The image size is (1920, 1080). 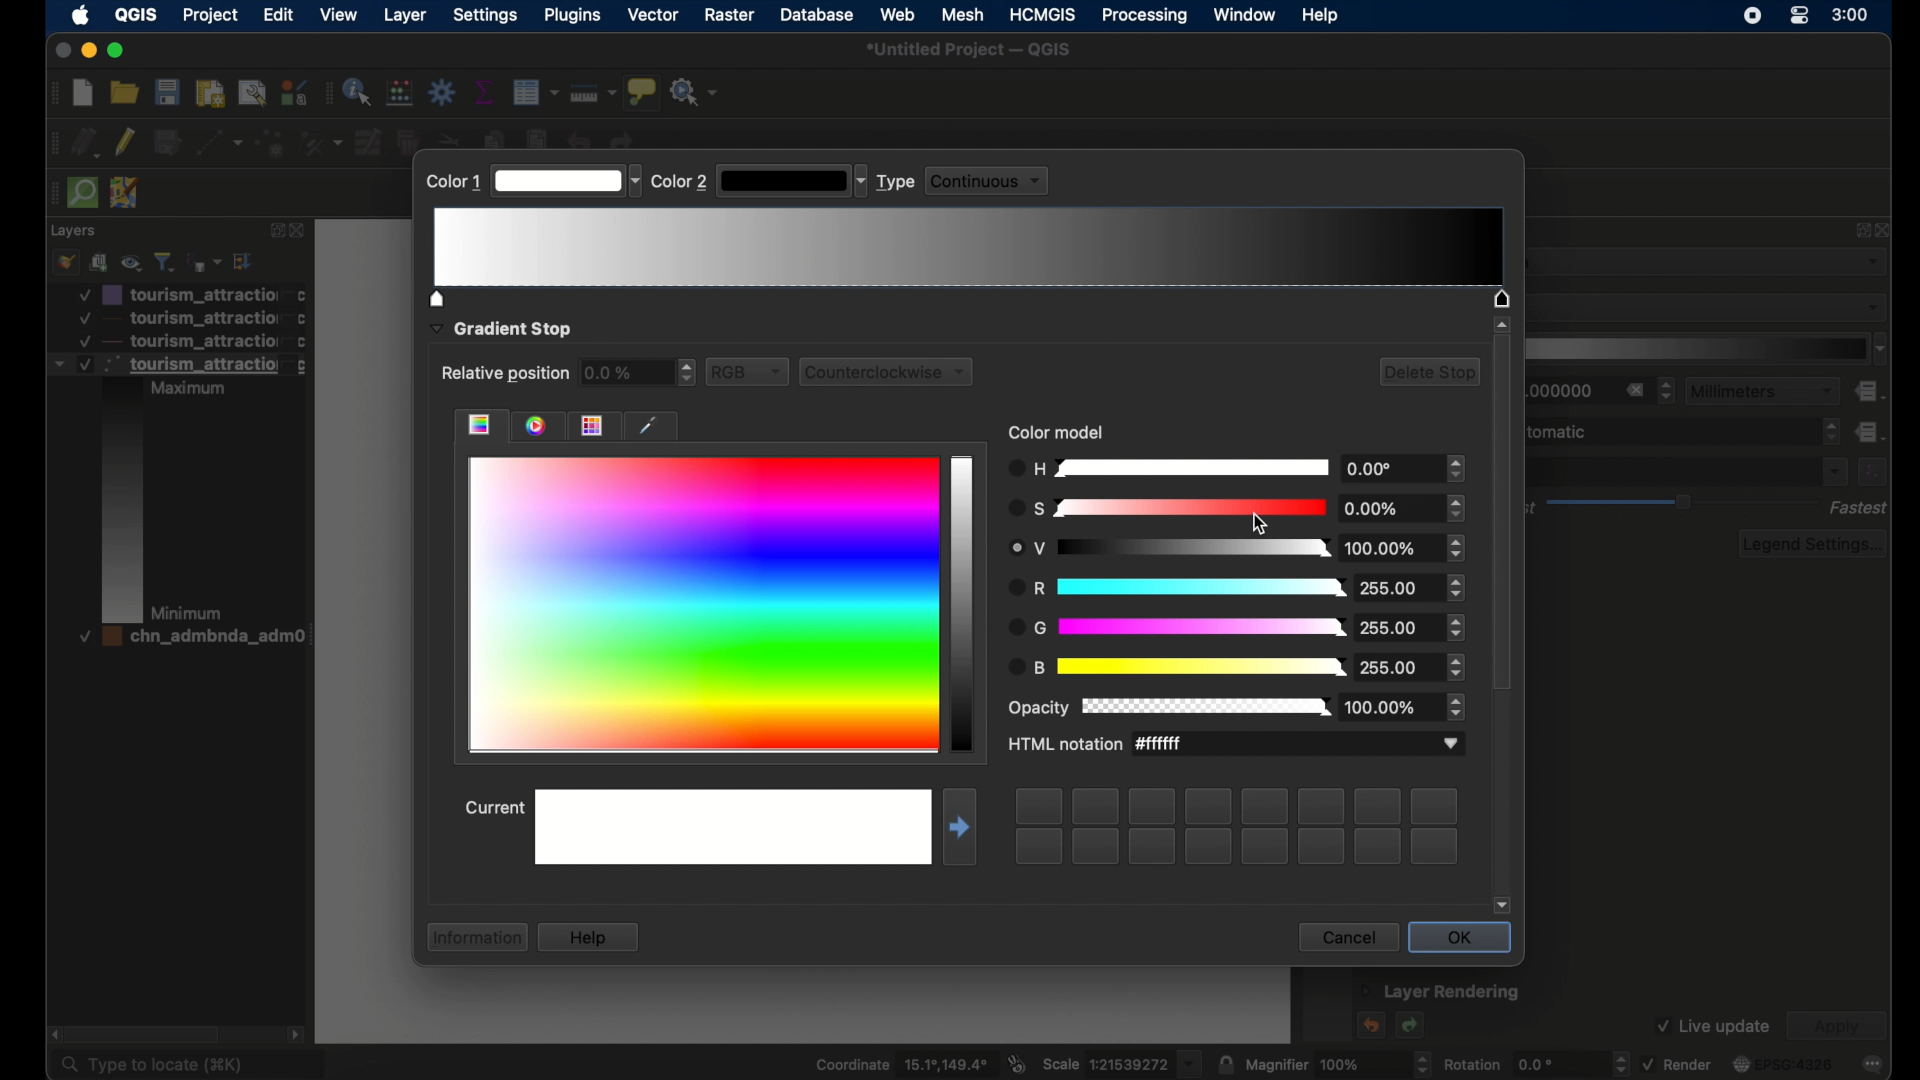 I want to click on raster, so click(x=731, y=15).